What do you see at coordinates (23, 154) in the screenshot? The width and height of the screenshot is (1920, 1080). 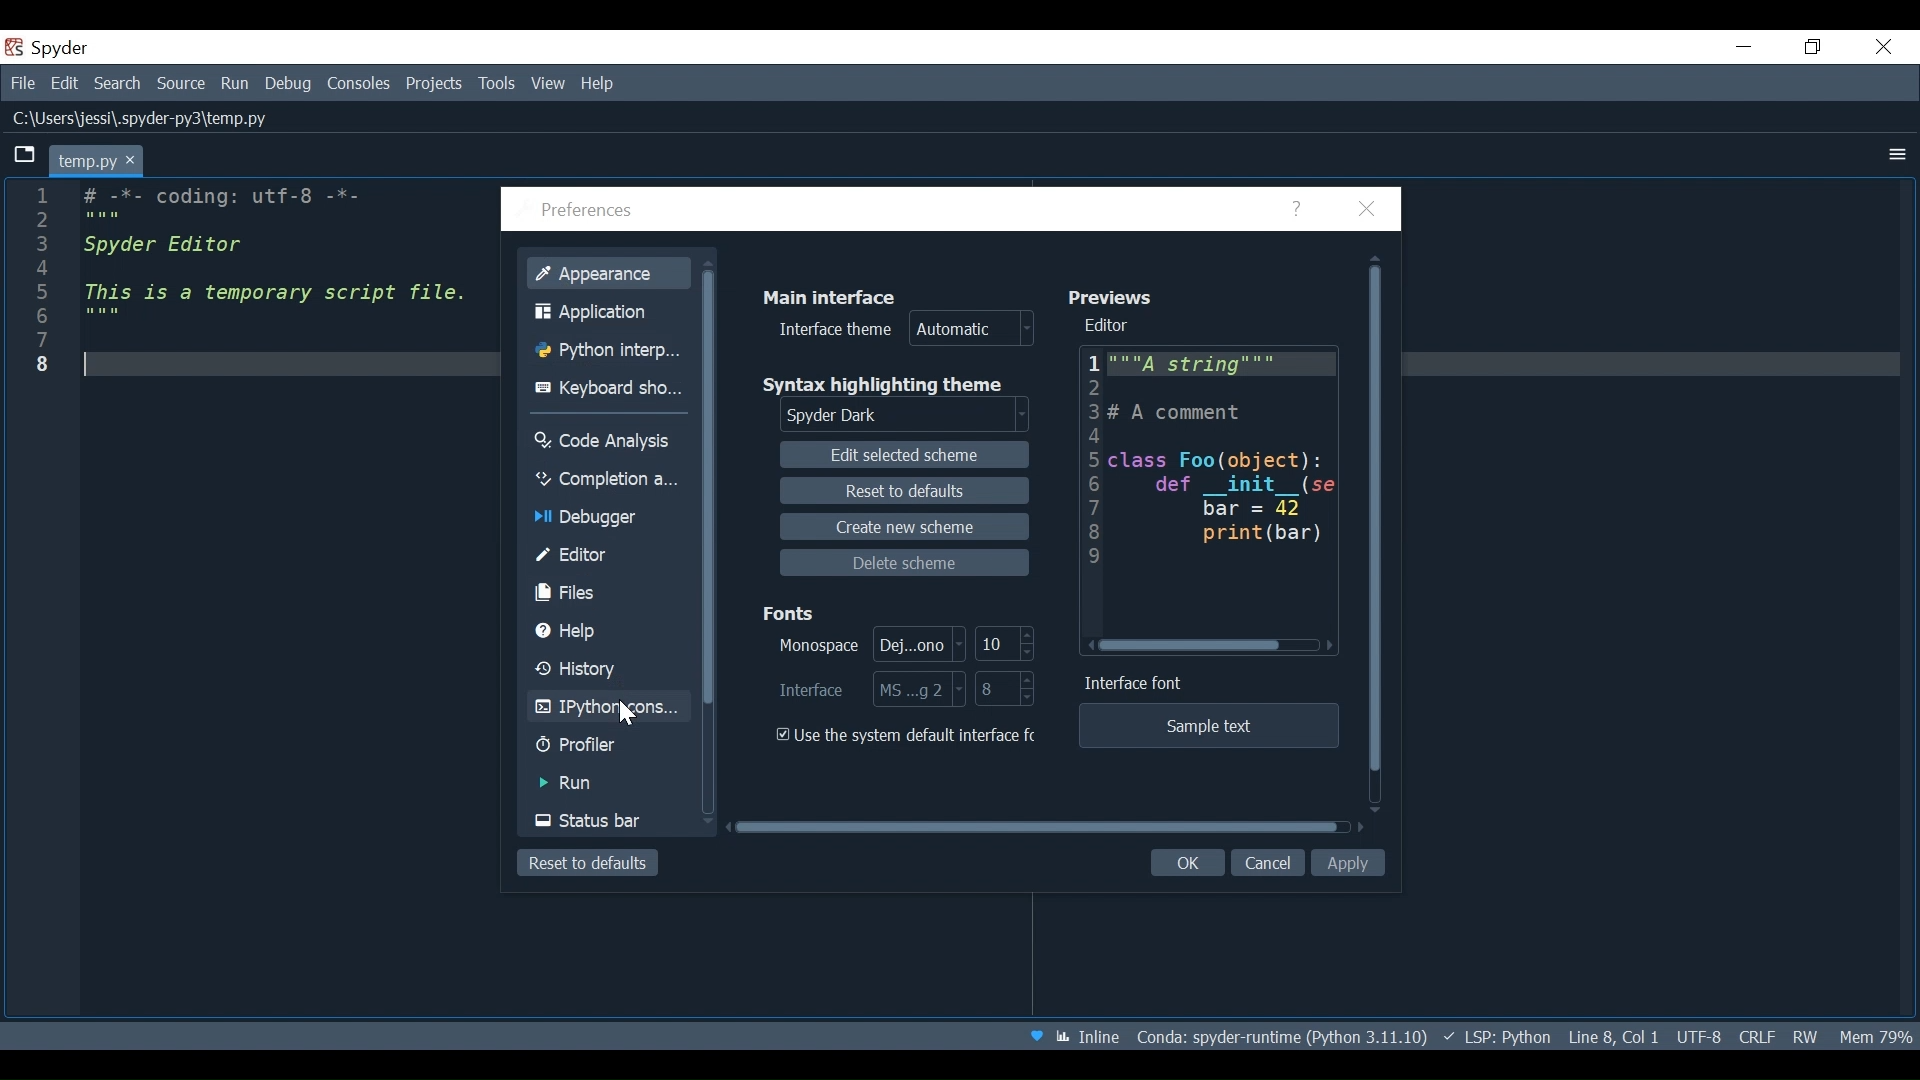 I see `Browse tab` at bounding box center [23, 154].